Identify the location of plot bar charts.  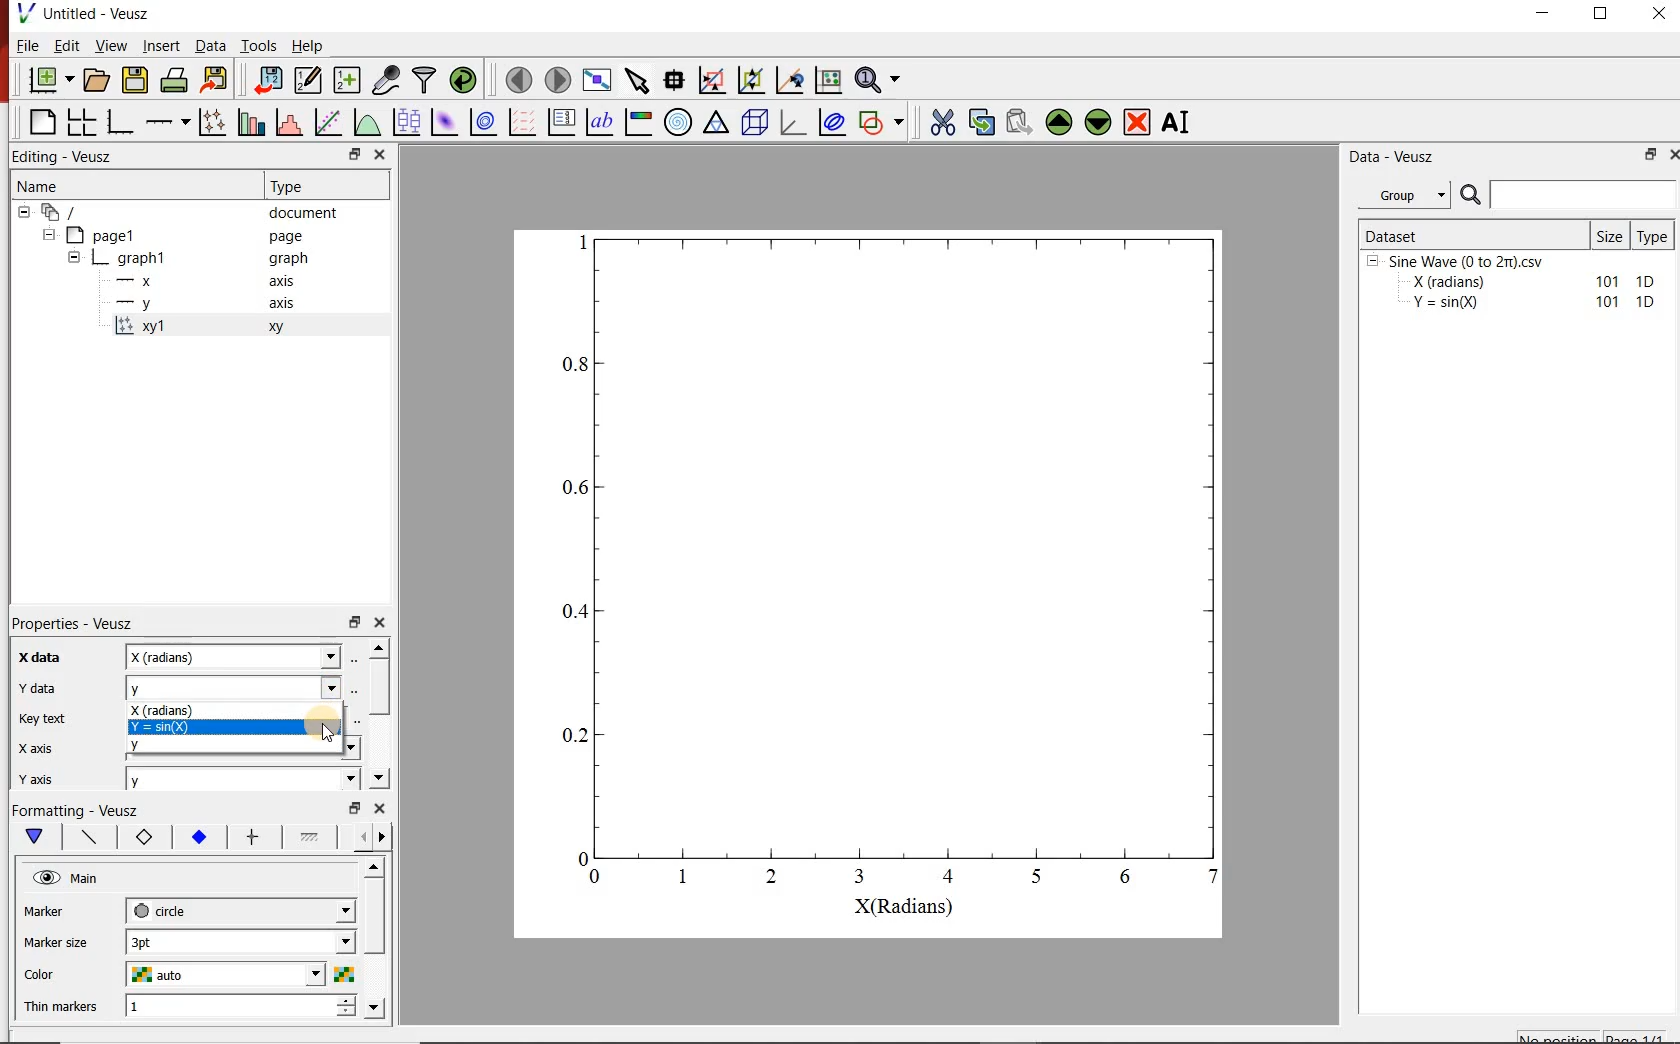
(254, 120).